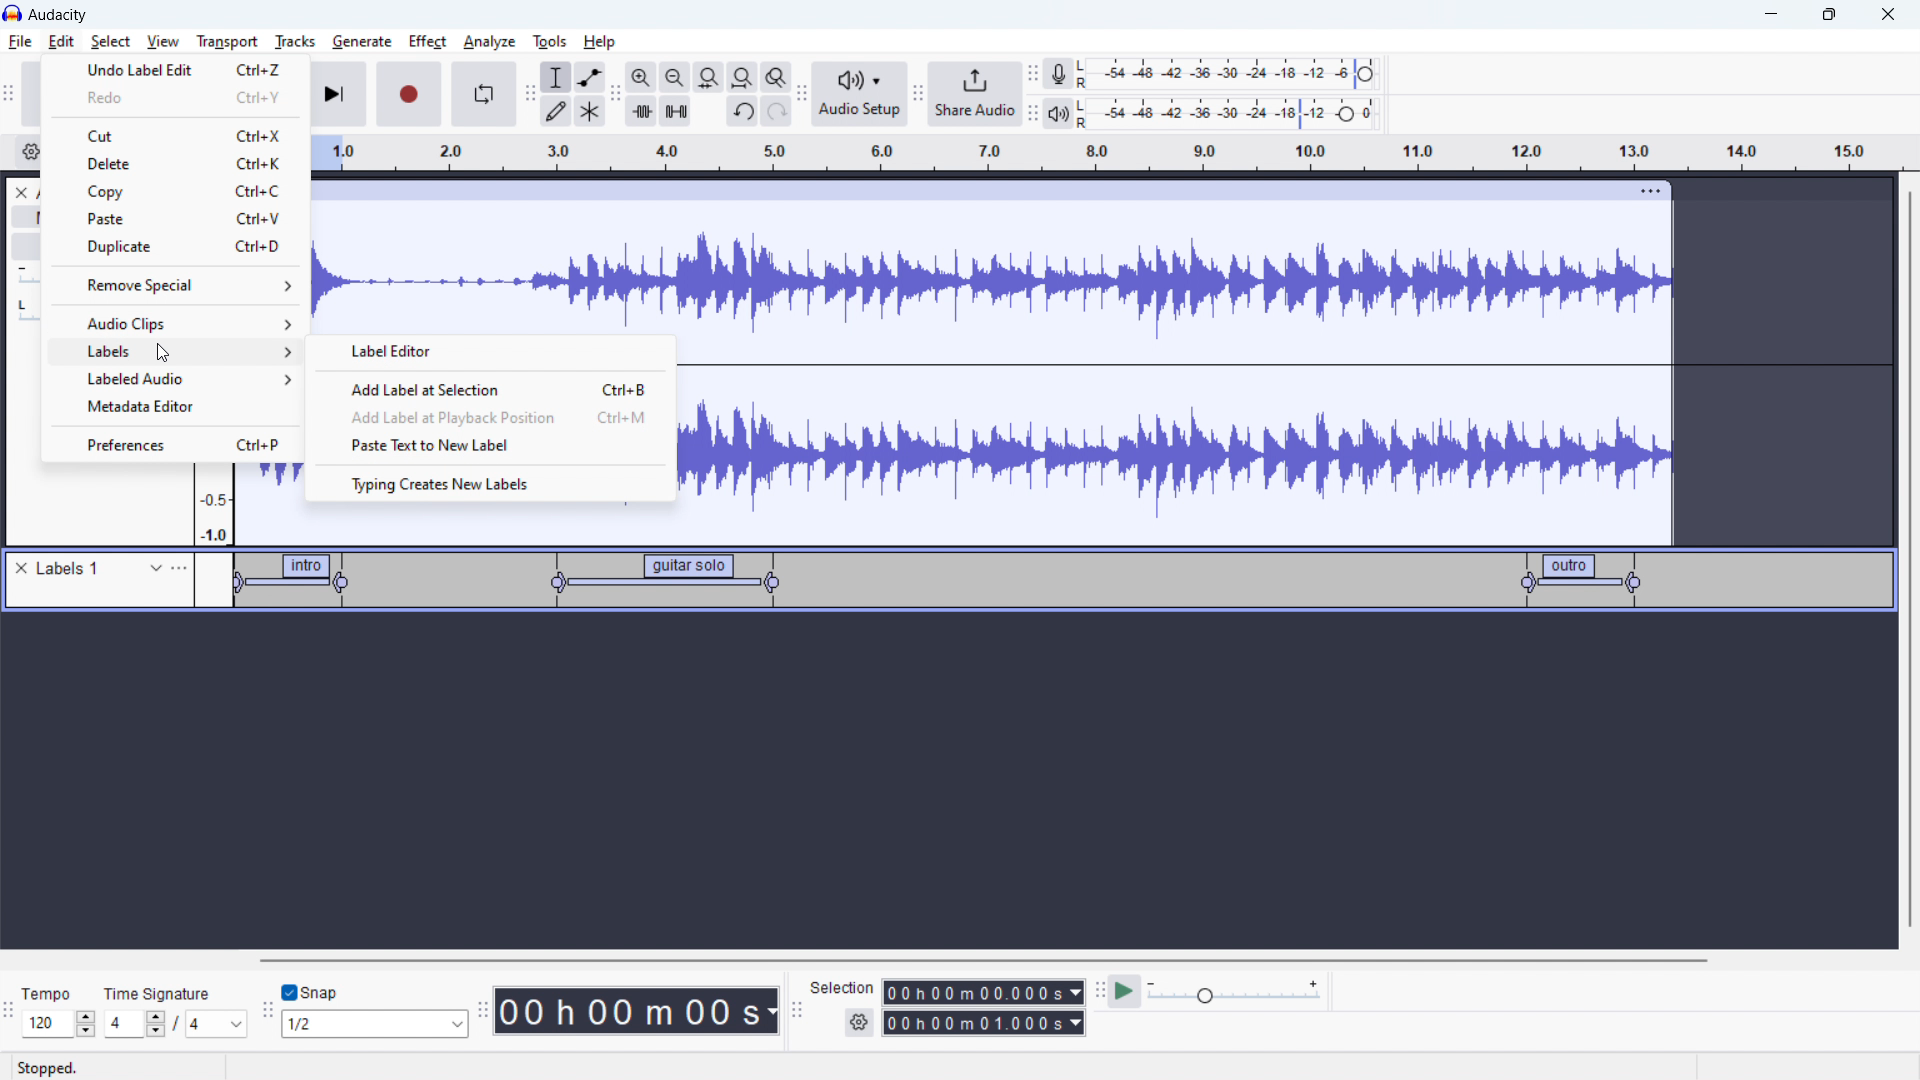  I want to click on , so click(1085, 113).